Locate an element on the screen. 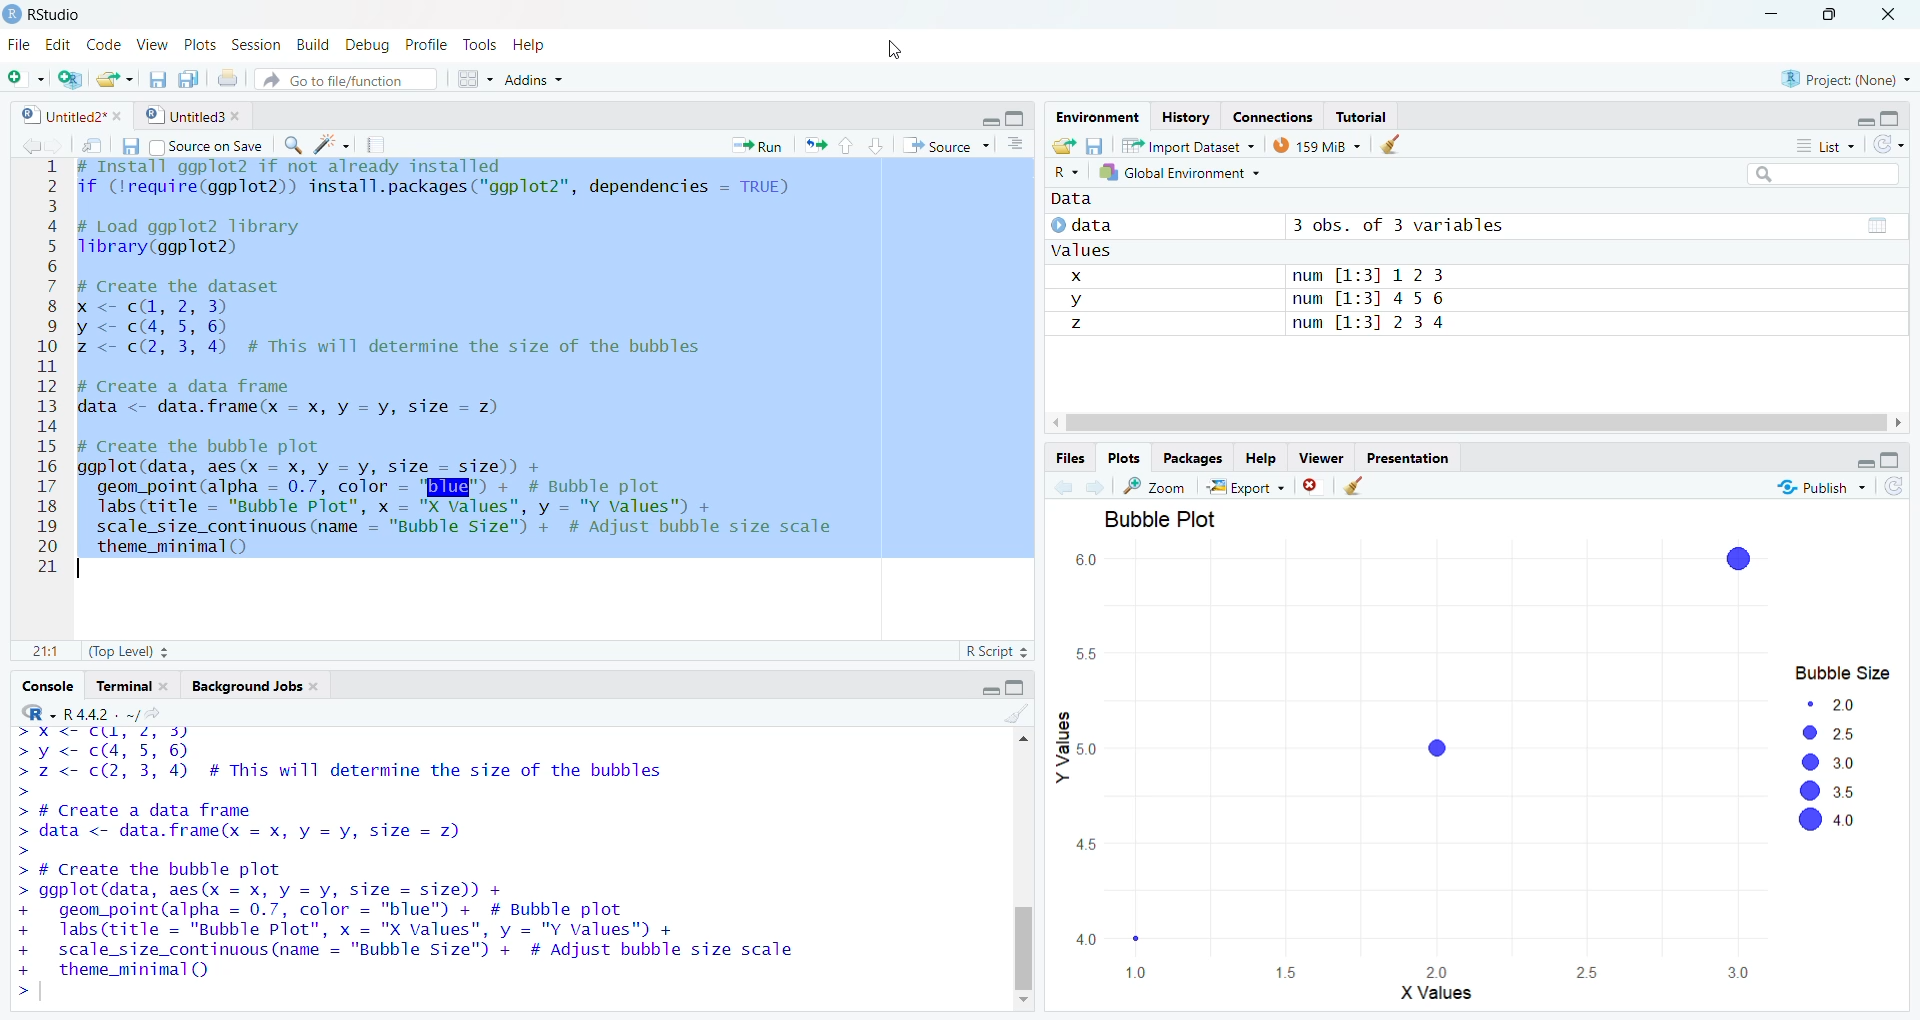   is located at coordinates (16, 46).